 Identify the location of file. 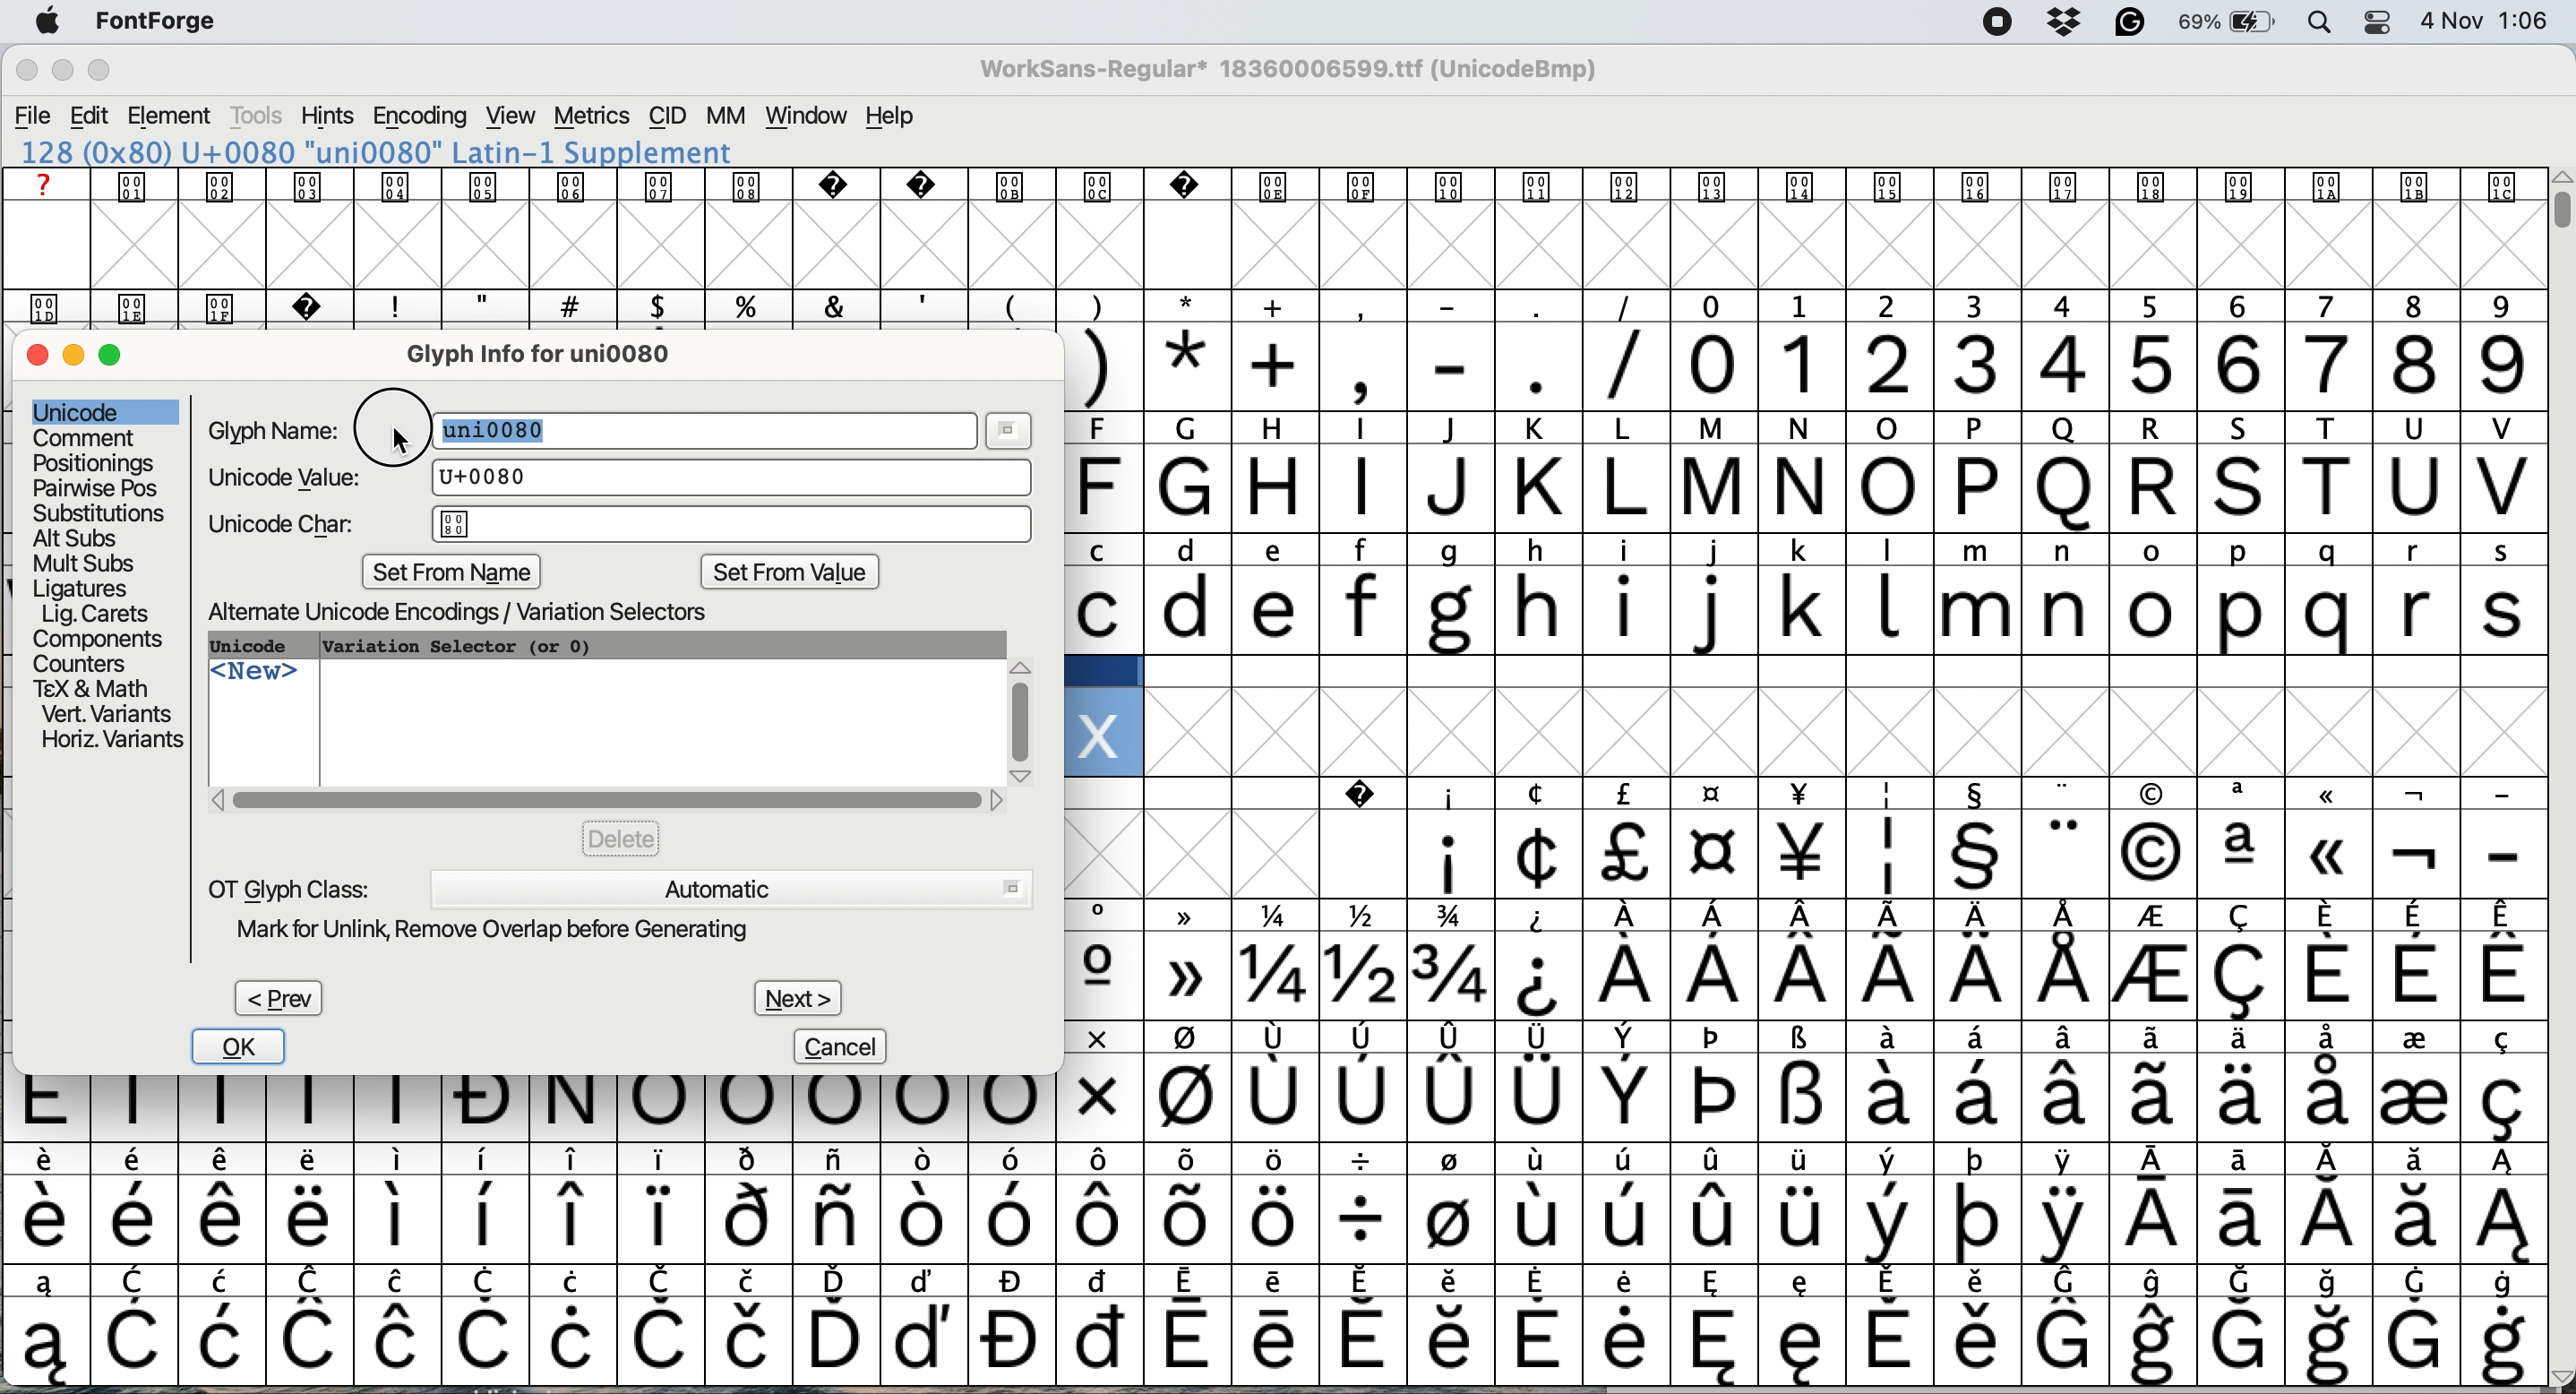
(32, 114).